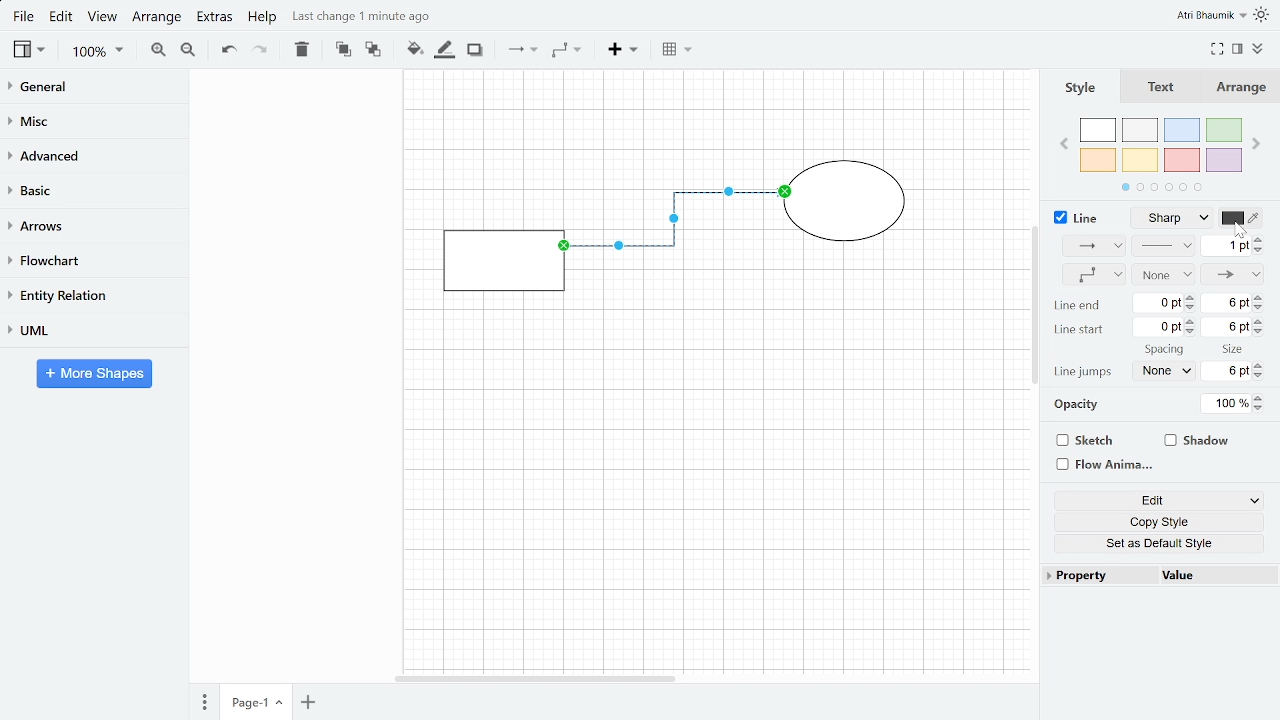  Describe the element at coordinates (203, 702) in the screenshot. I see `Pages` at that location.